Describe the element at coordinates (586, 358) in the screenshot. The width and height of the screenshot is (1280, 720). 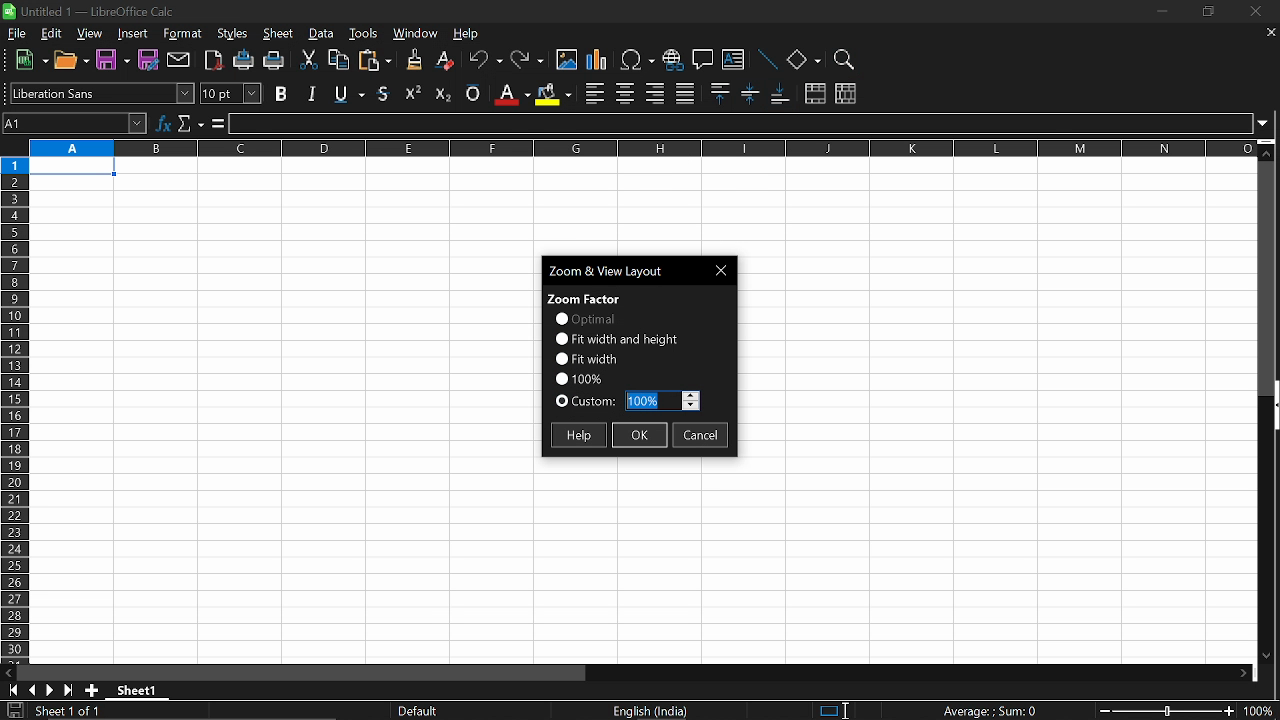
I see `fit width` at that location.